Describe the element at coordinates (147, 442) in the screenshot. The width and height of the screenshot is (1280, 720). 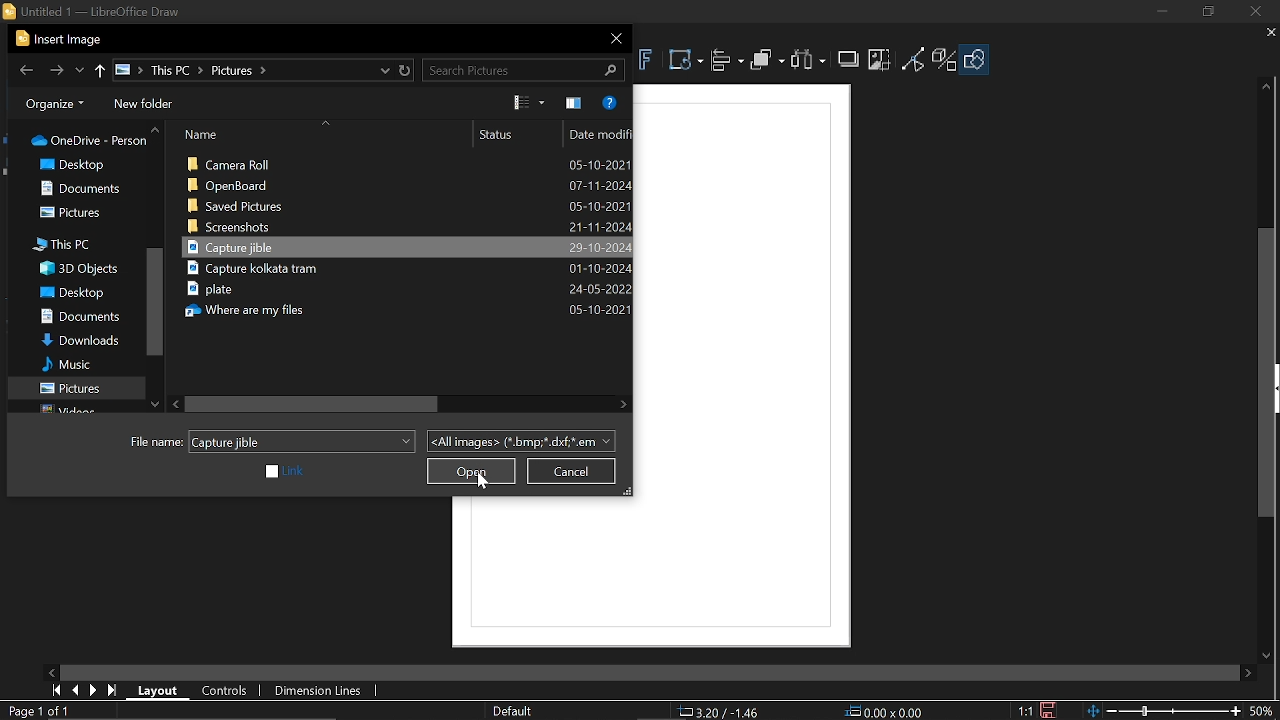
I see `File name:` at that location.